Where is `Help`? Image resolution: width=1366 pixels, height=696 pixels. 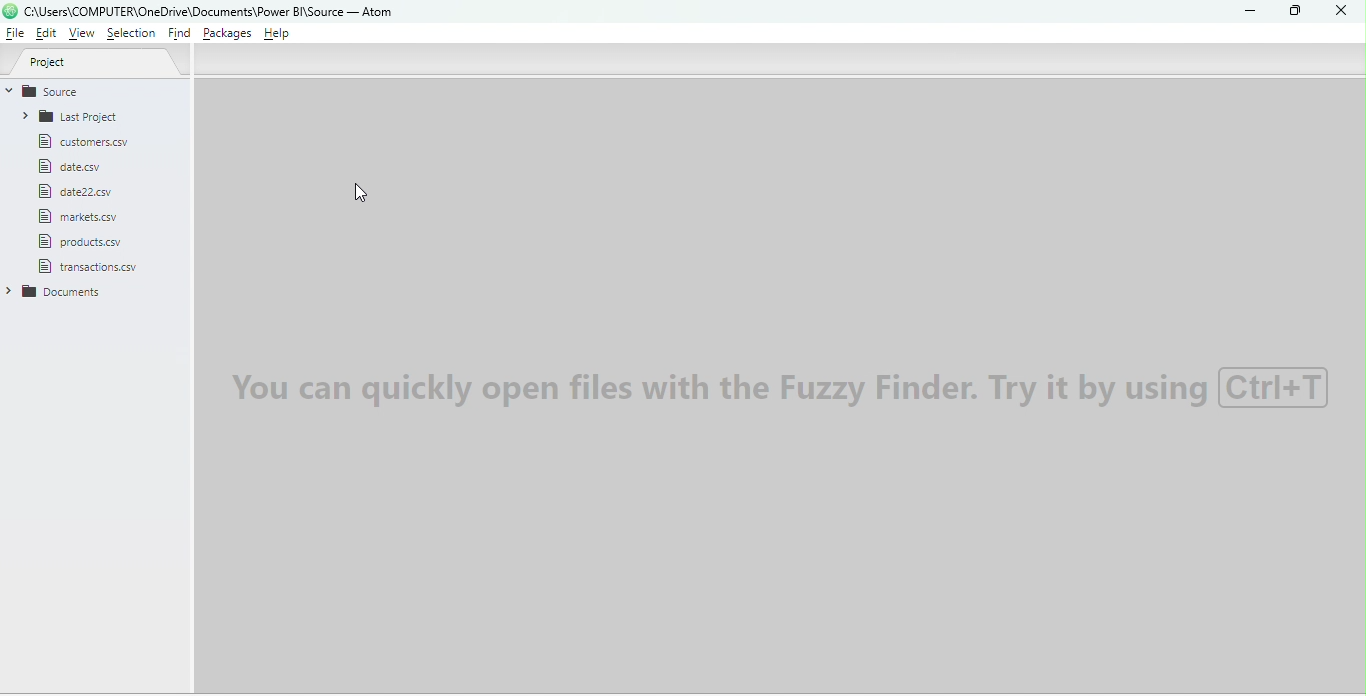 Help is located at coordinates (281, 35).